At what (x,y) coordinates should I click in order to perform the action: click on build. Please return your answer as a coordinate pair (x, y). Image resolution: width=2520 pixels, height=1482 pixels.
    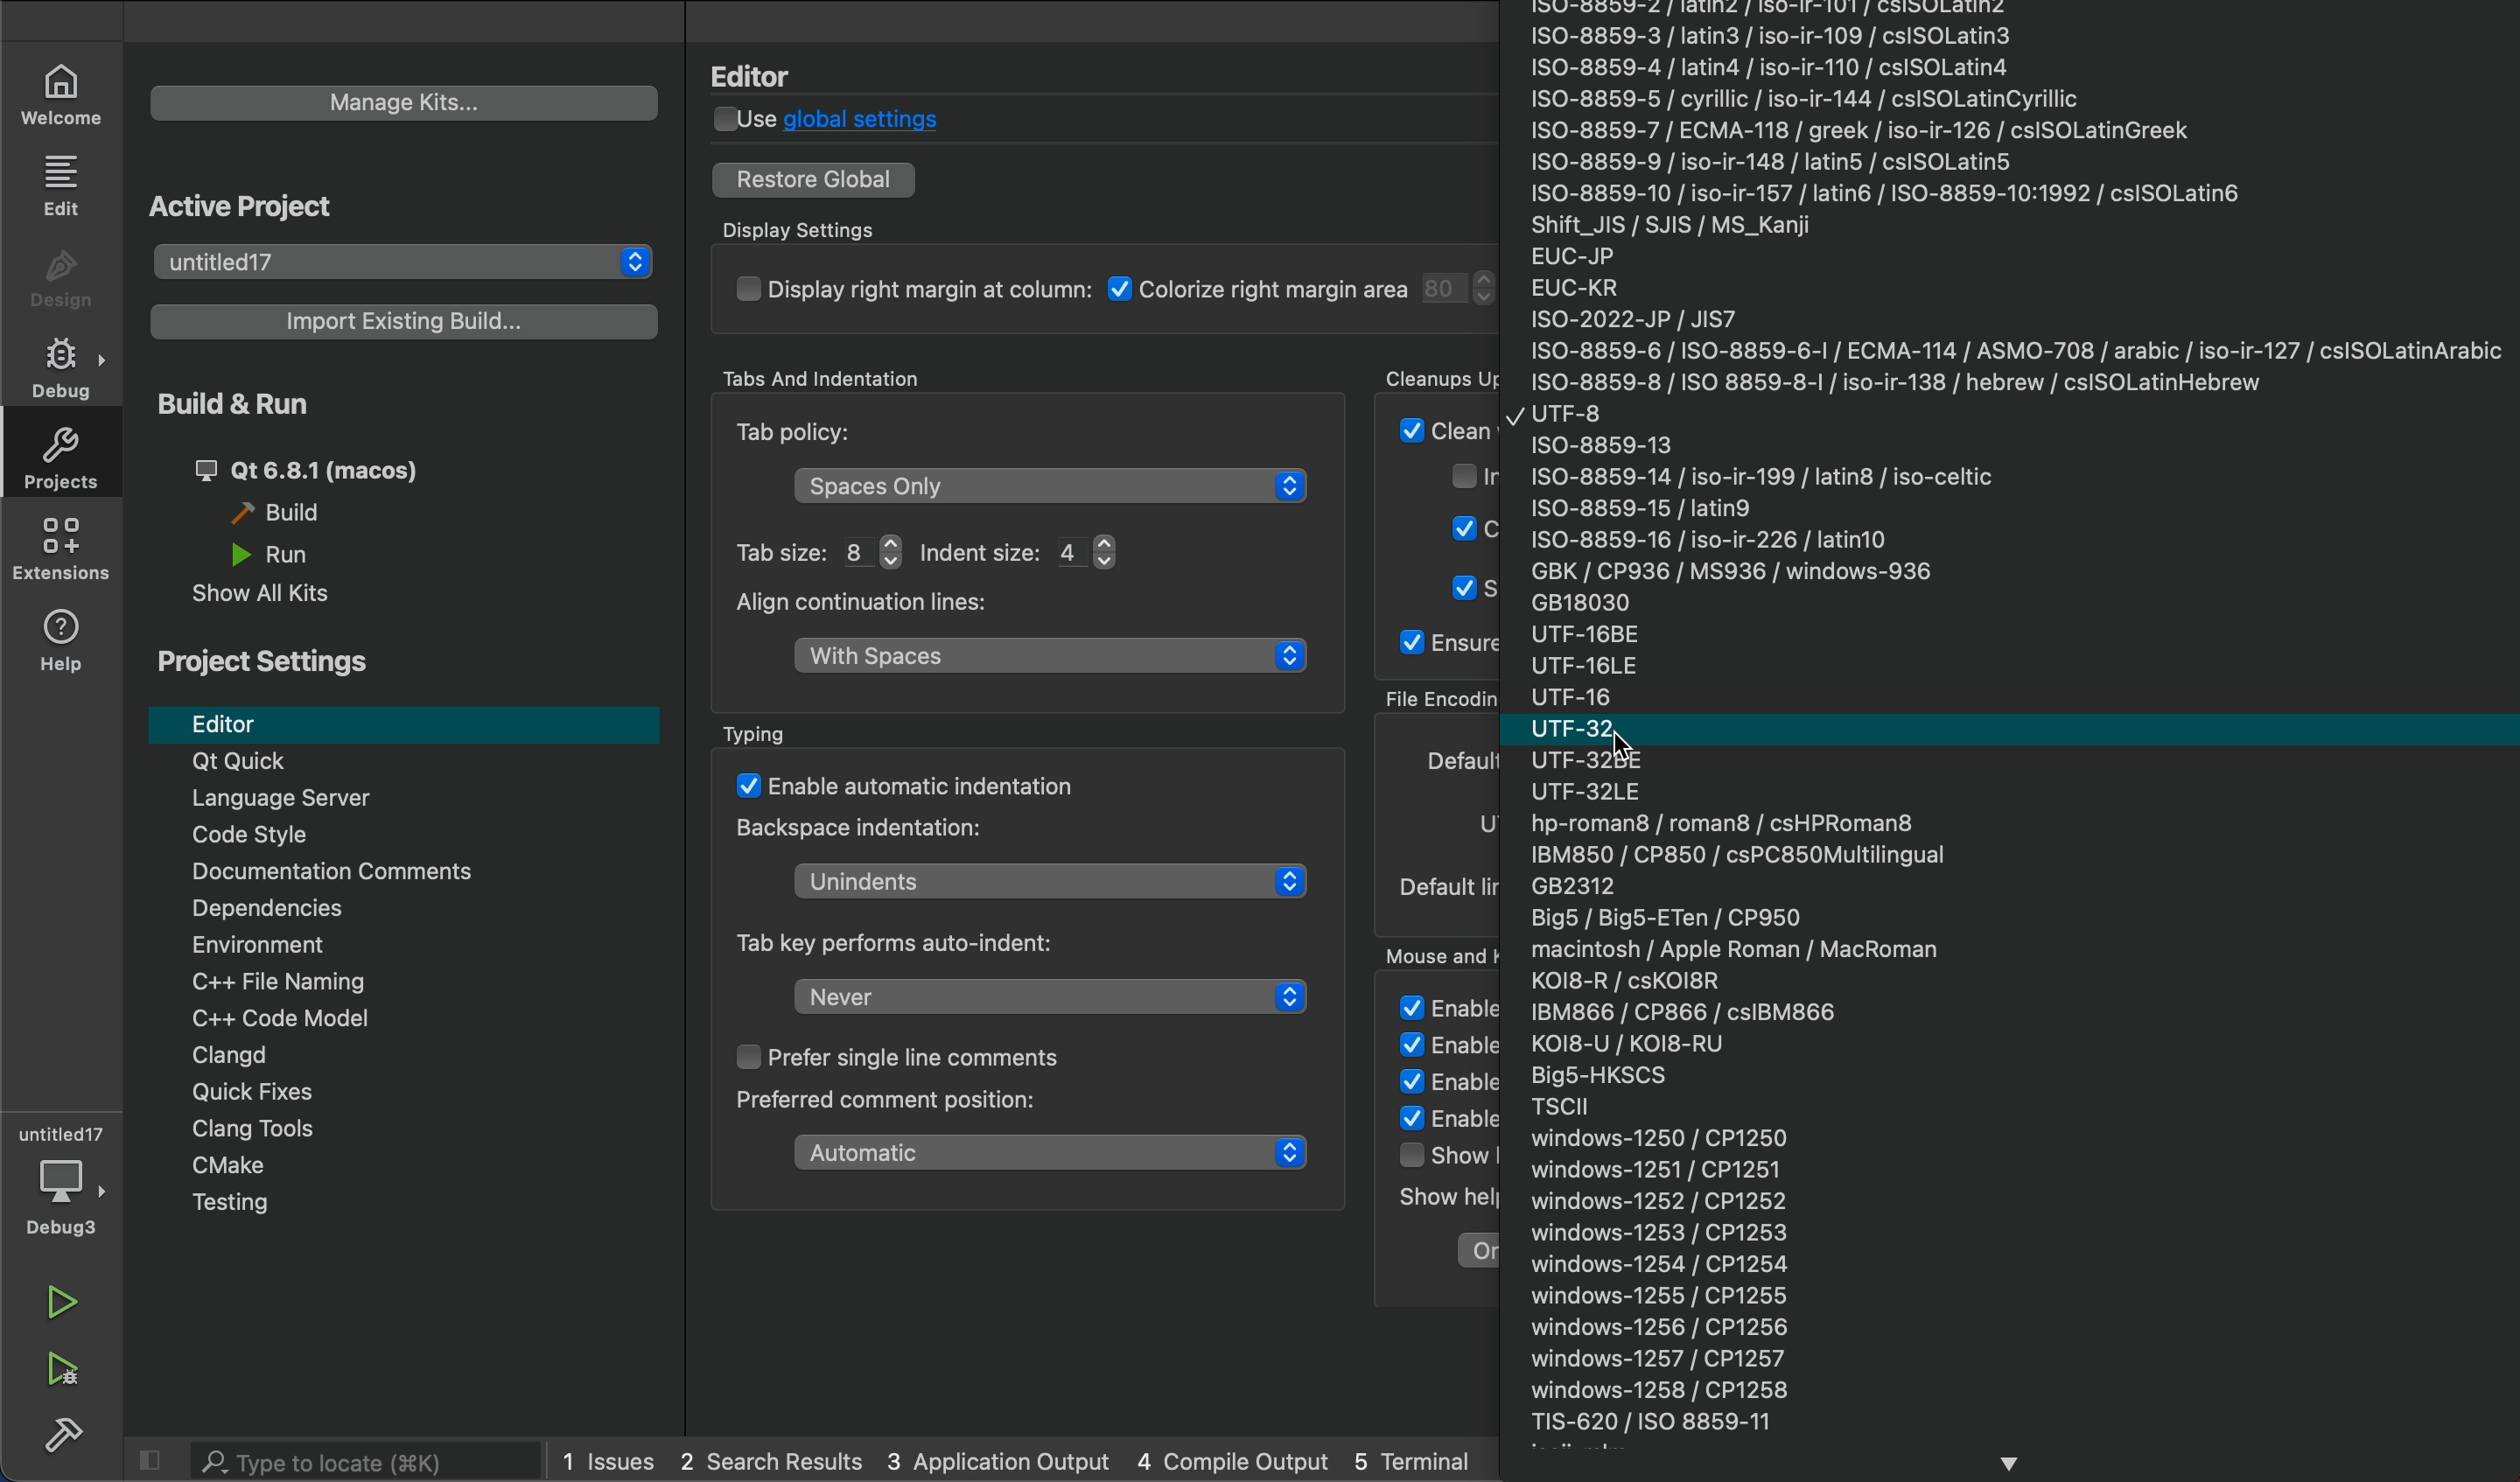
    Looking at the image, I should click on (338, 517).